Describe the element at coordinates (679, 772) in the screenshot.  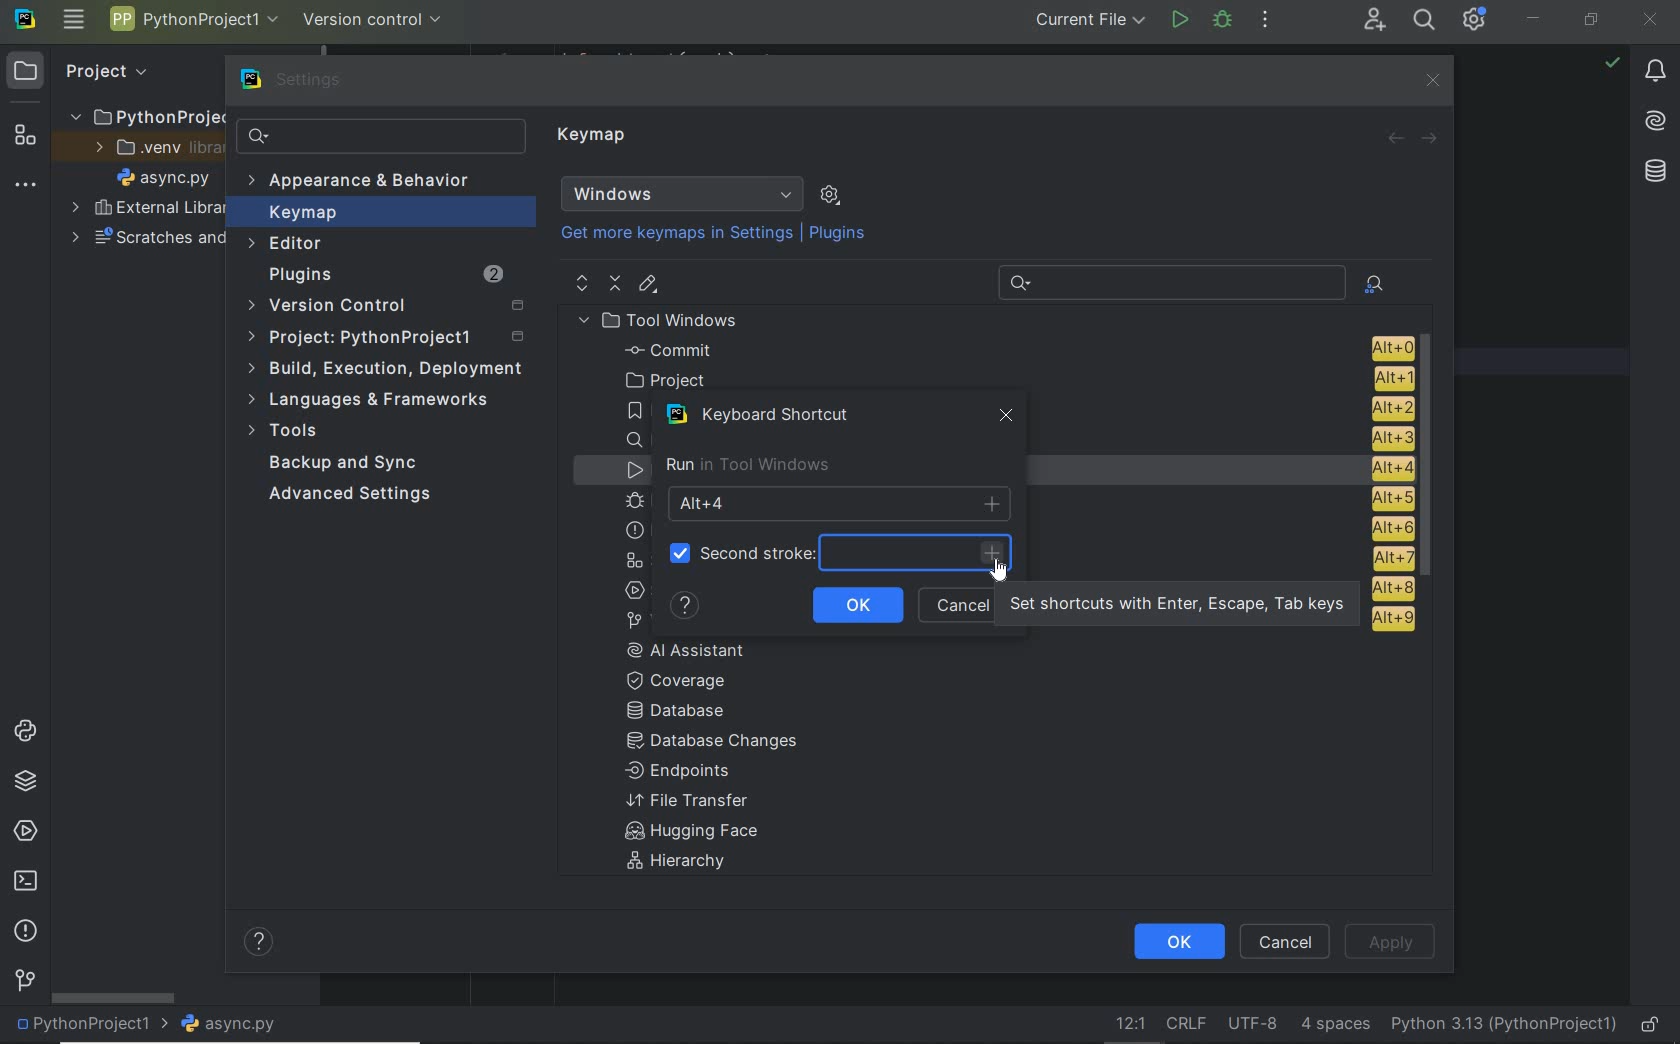
I see `Endpoints` at that location.